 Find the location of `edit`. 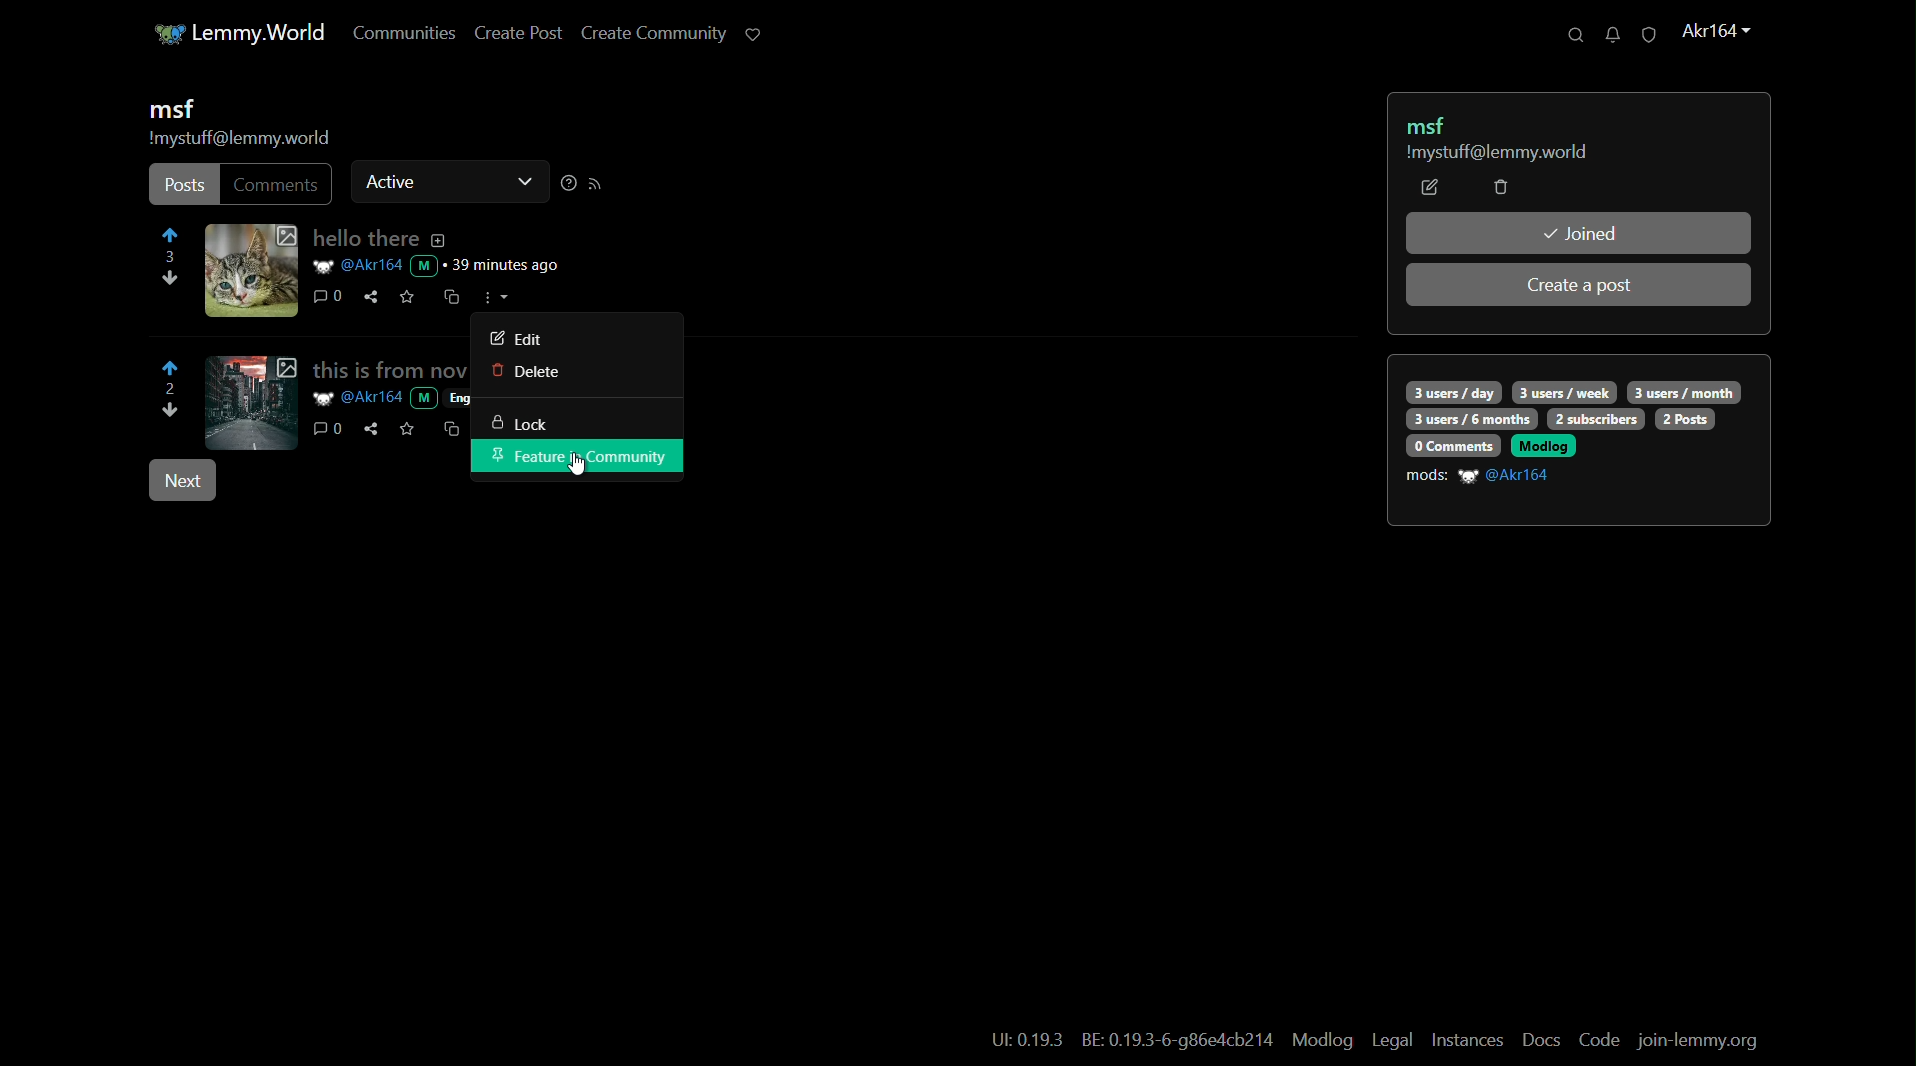

edit is located at coordinates (513, 338).